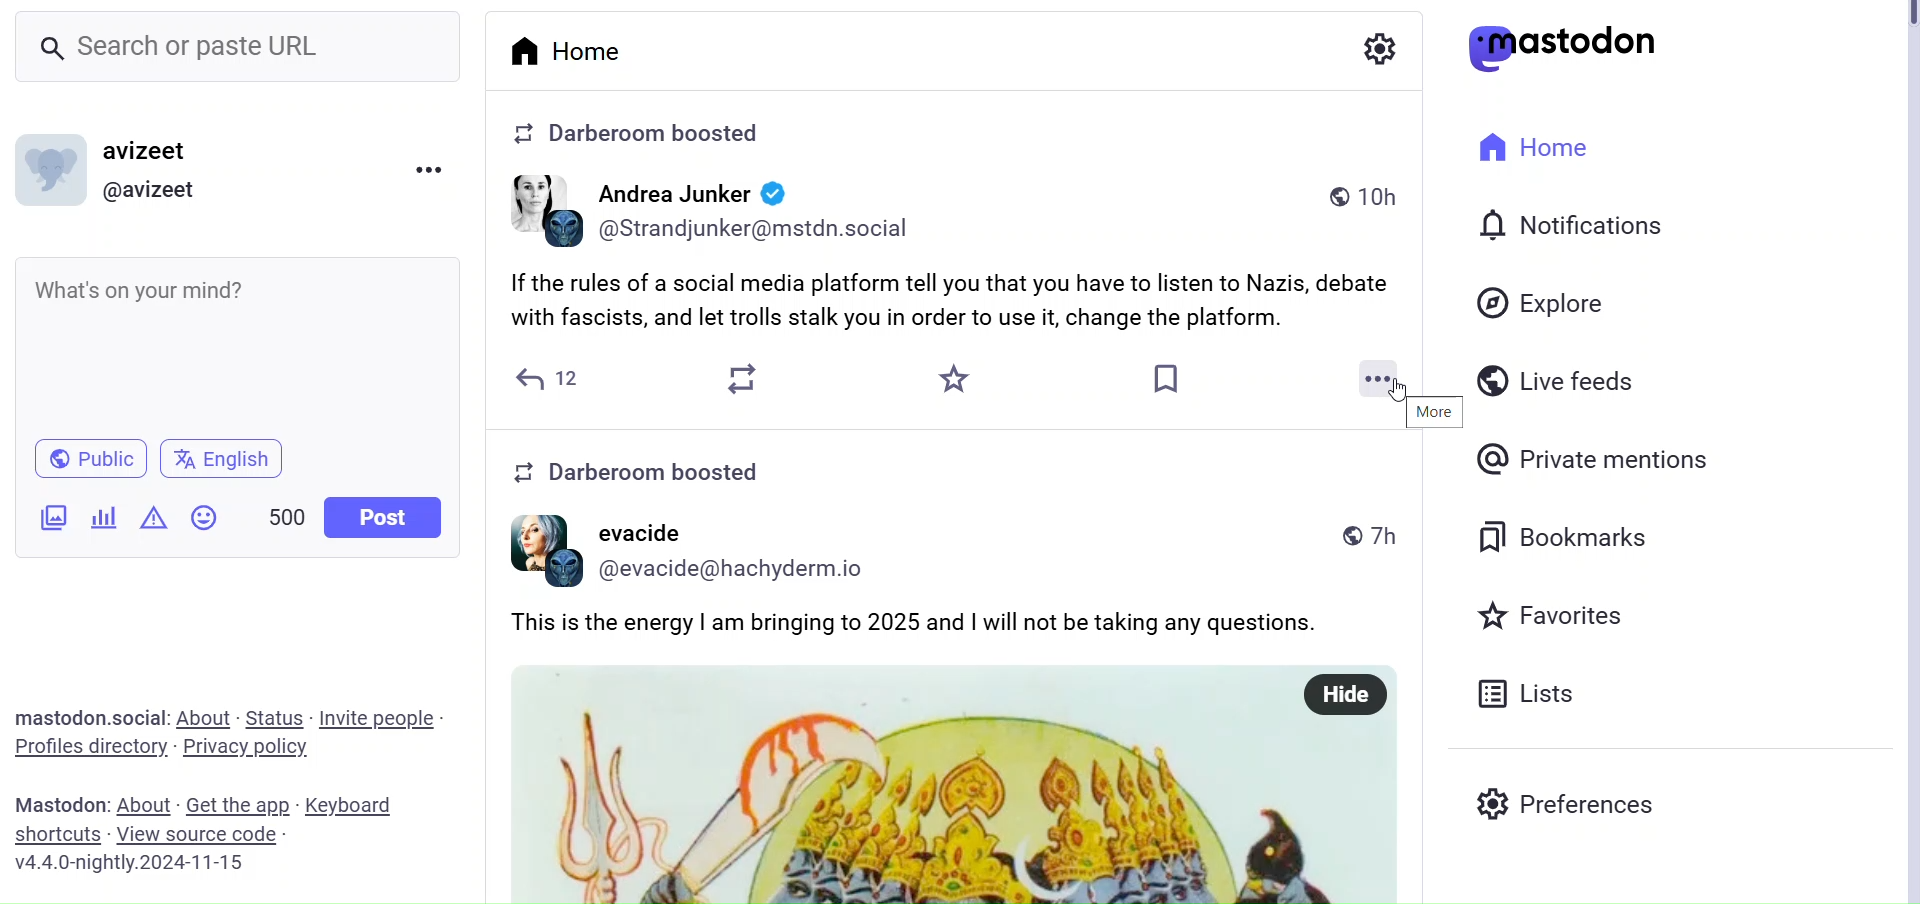 Image resolution: width=1920 pixels, height=904 pixels. I want to click on time, so click(1364, 537).